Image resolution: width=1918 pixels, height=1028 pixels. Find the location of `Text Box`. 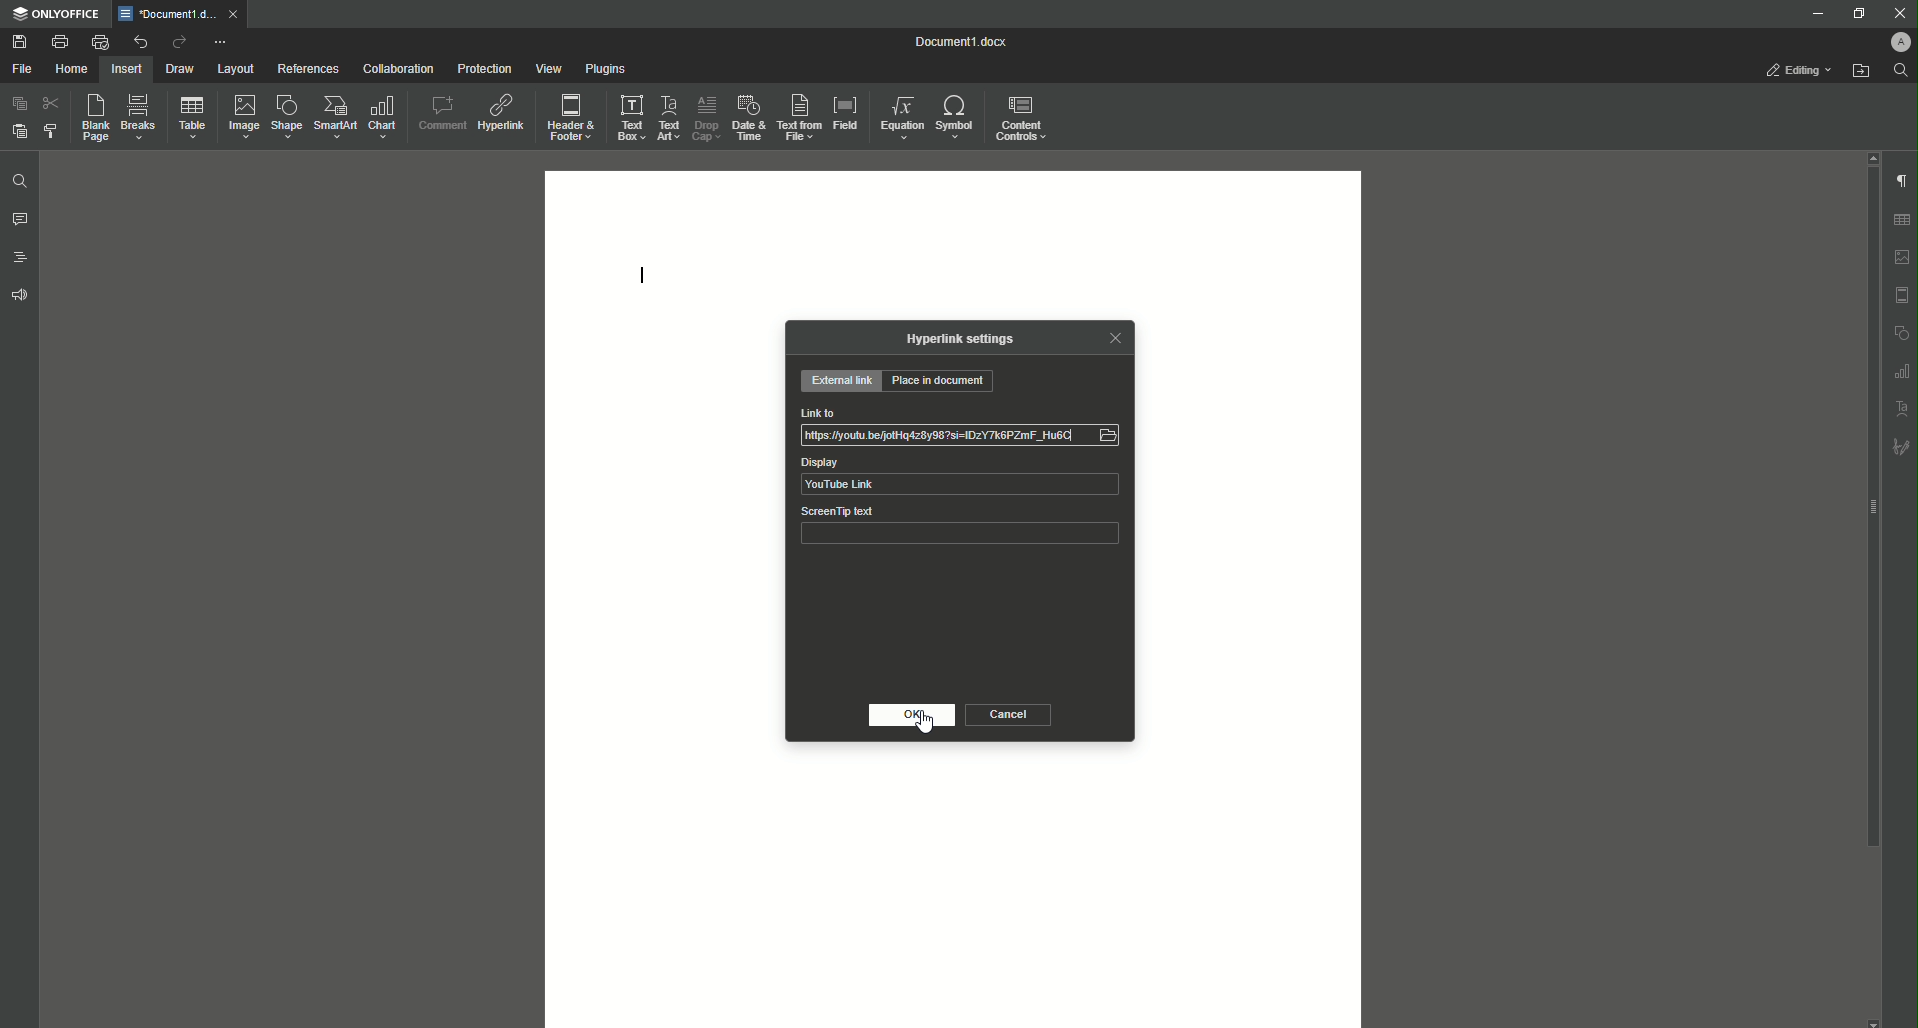

Text Box is located at coordinates (632, 117).